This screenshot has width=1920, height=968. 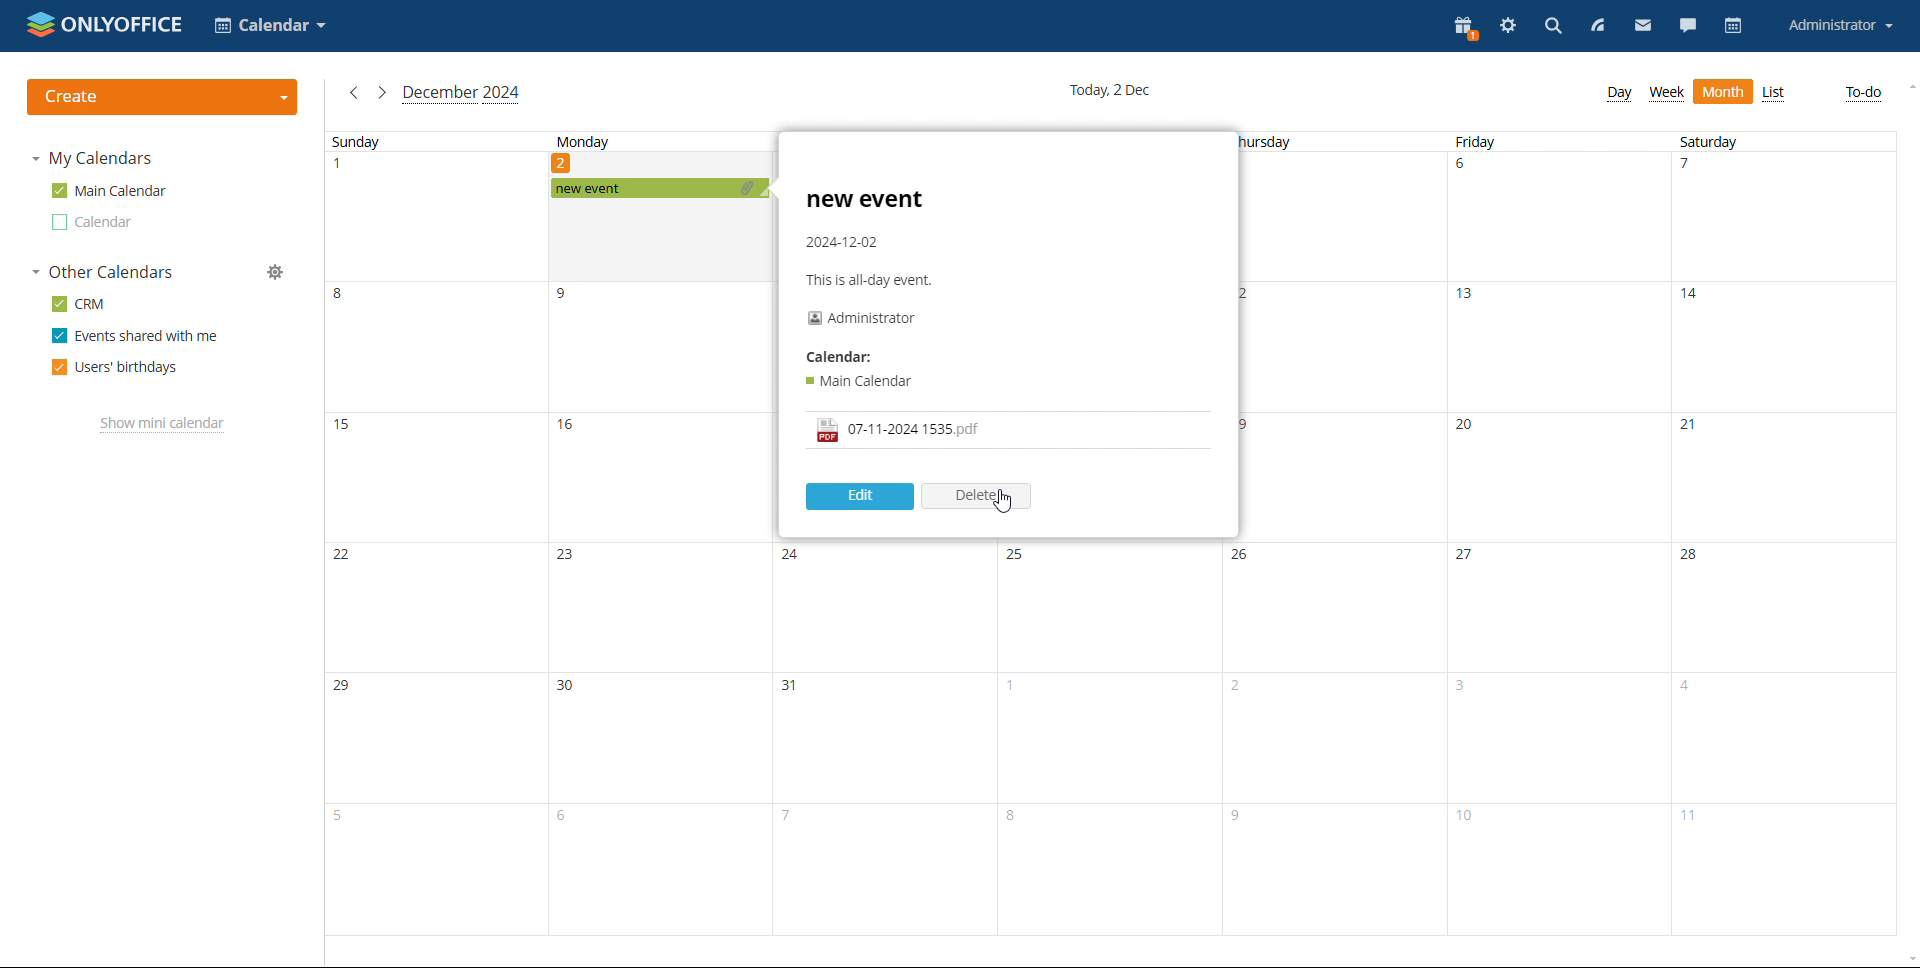 What do you see at coordinates (980, 494) in the screenshot?
I see `Delete` at bounding box center [980, 494].